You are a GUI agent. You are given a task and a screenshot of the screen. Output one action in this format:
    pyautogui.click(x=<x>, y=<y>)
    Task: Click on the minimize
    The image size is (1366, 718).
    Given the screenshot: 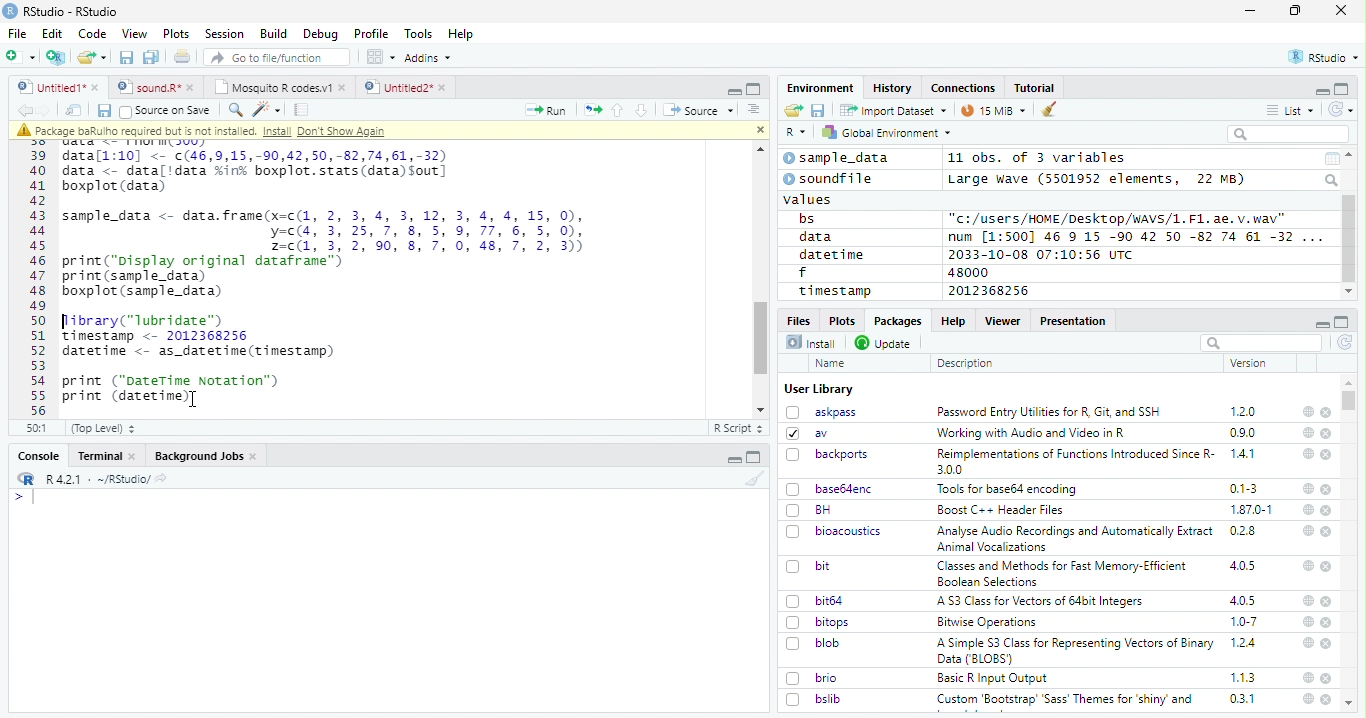 What is the action you would take?
    pyautogui.click(x=1321, y=90)
    